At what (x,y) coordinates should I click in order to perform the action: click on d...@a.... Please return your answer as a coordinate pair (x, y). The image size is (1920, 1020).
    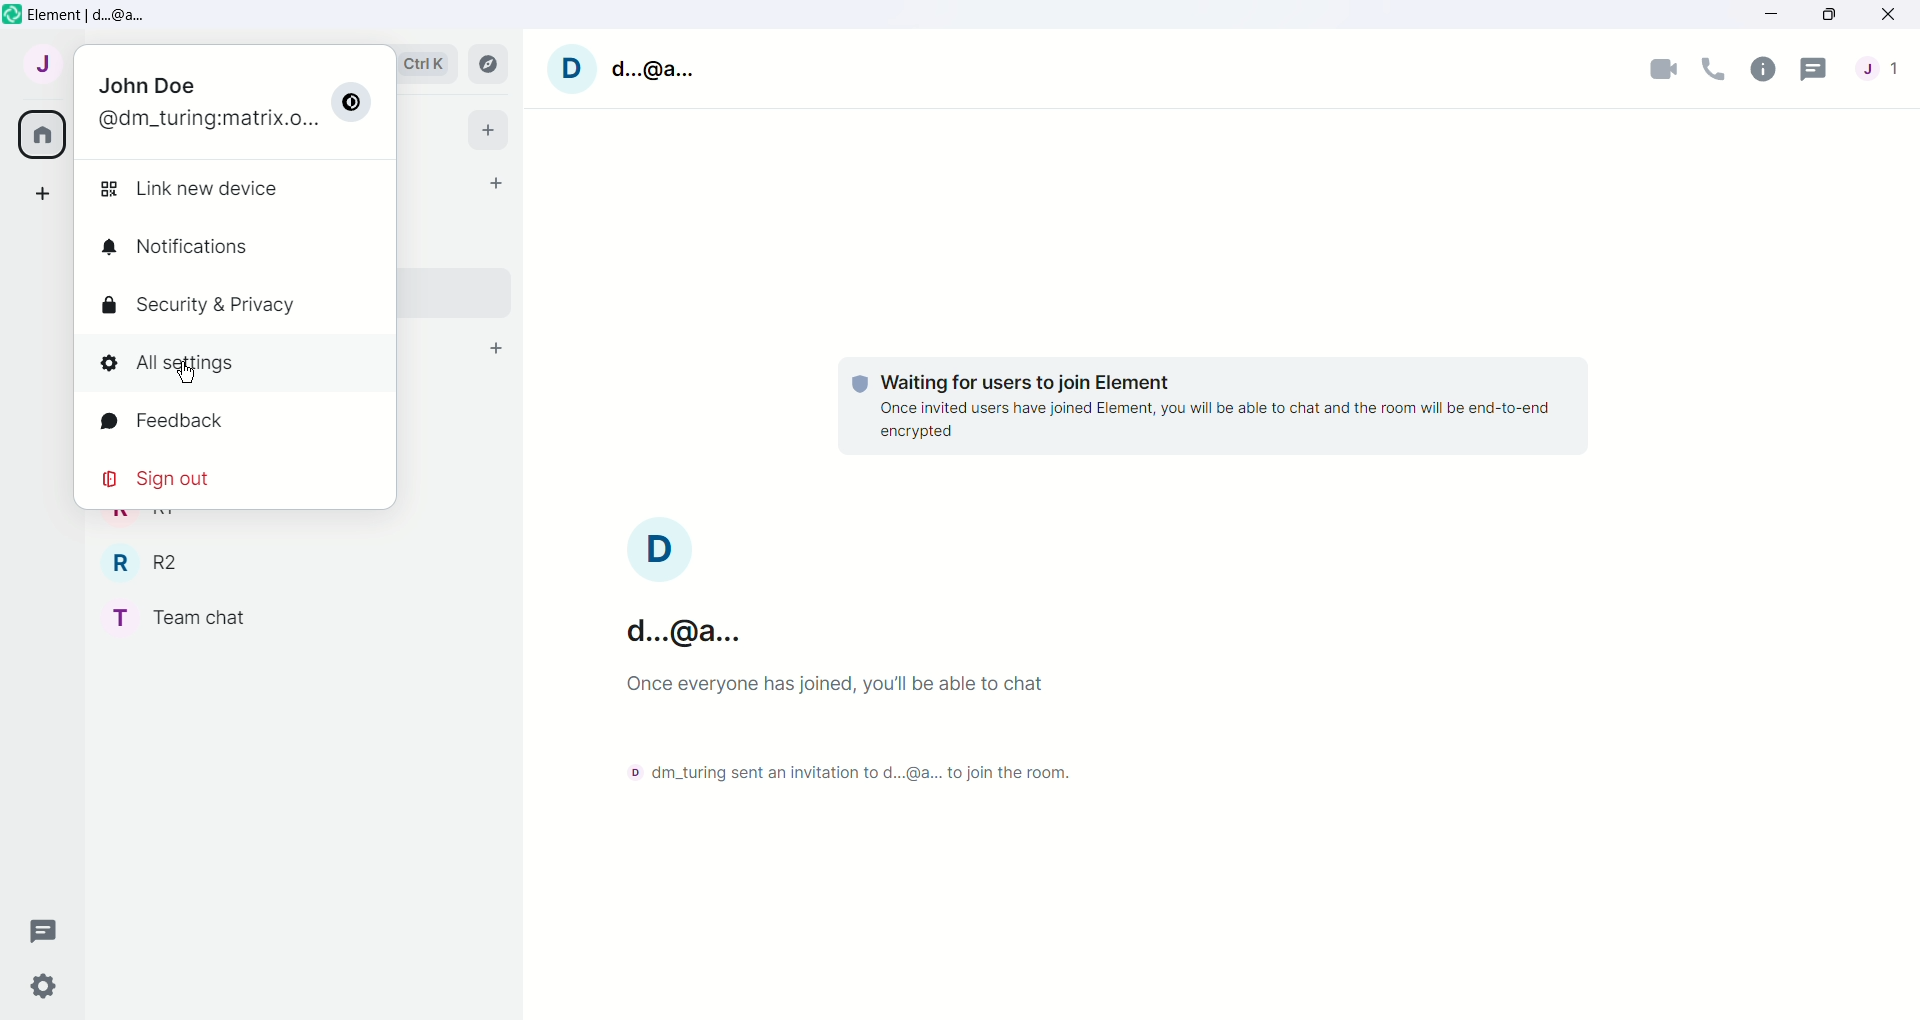
    Looking at the image, I should click on (652, 70).